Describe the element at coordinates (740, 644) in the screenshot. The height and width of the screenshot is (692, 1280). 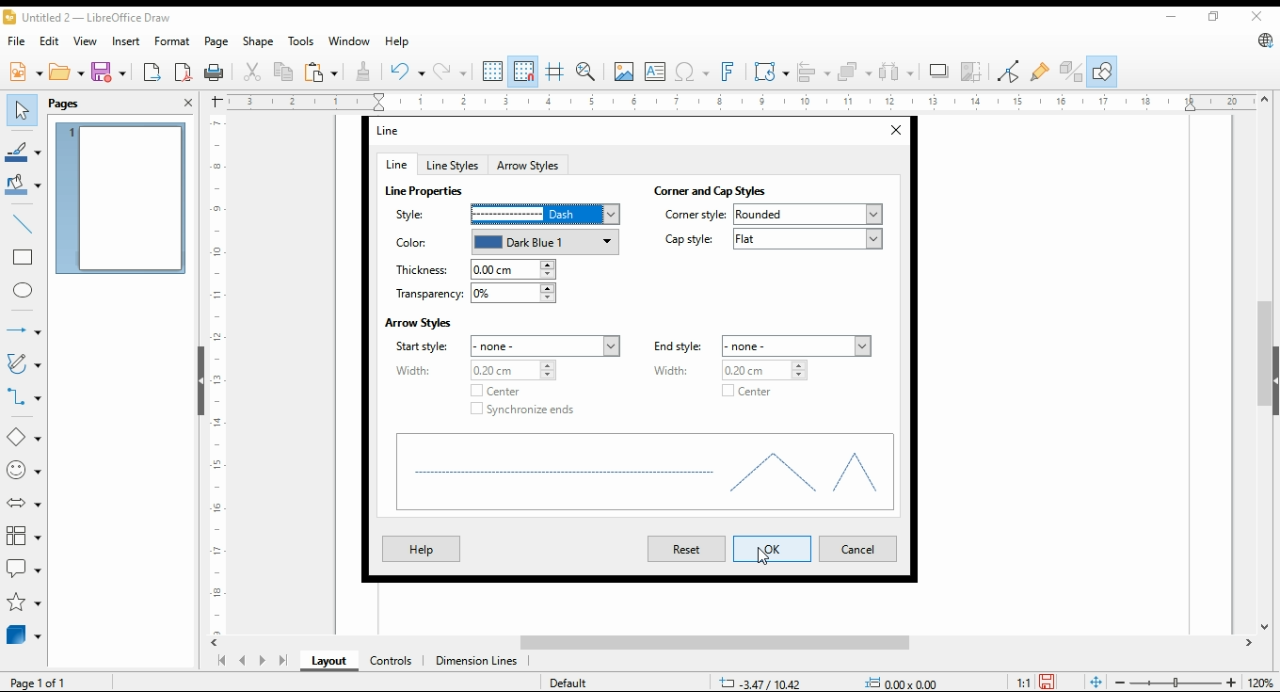
I see `scroll bar` at that location.